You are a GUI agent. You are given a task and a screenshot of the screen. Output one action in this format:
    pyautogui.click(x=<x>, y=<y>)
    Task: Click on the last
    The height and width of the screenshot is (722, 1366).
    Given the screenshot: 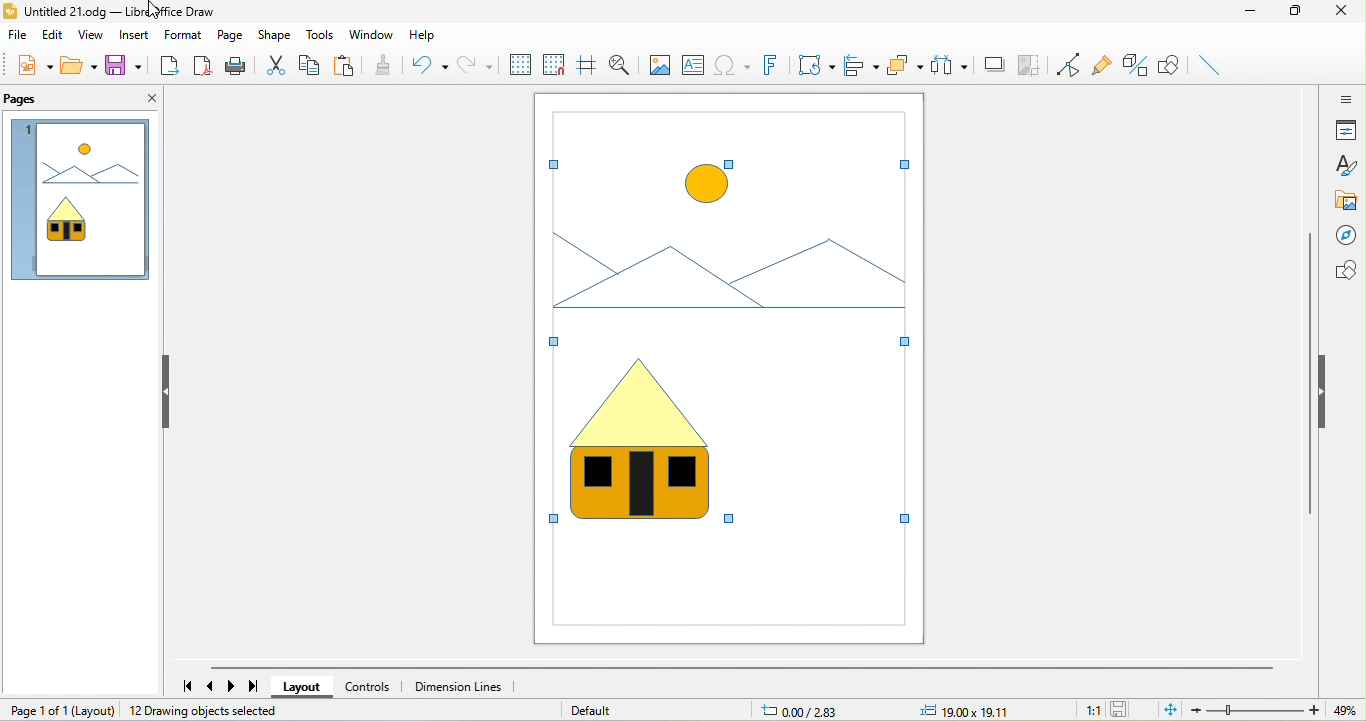 What is the action you would take?
    pyautogui.click(x=254, y=687)
    